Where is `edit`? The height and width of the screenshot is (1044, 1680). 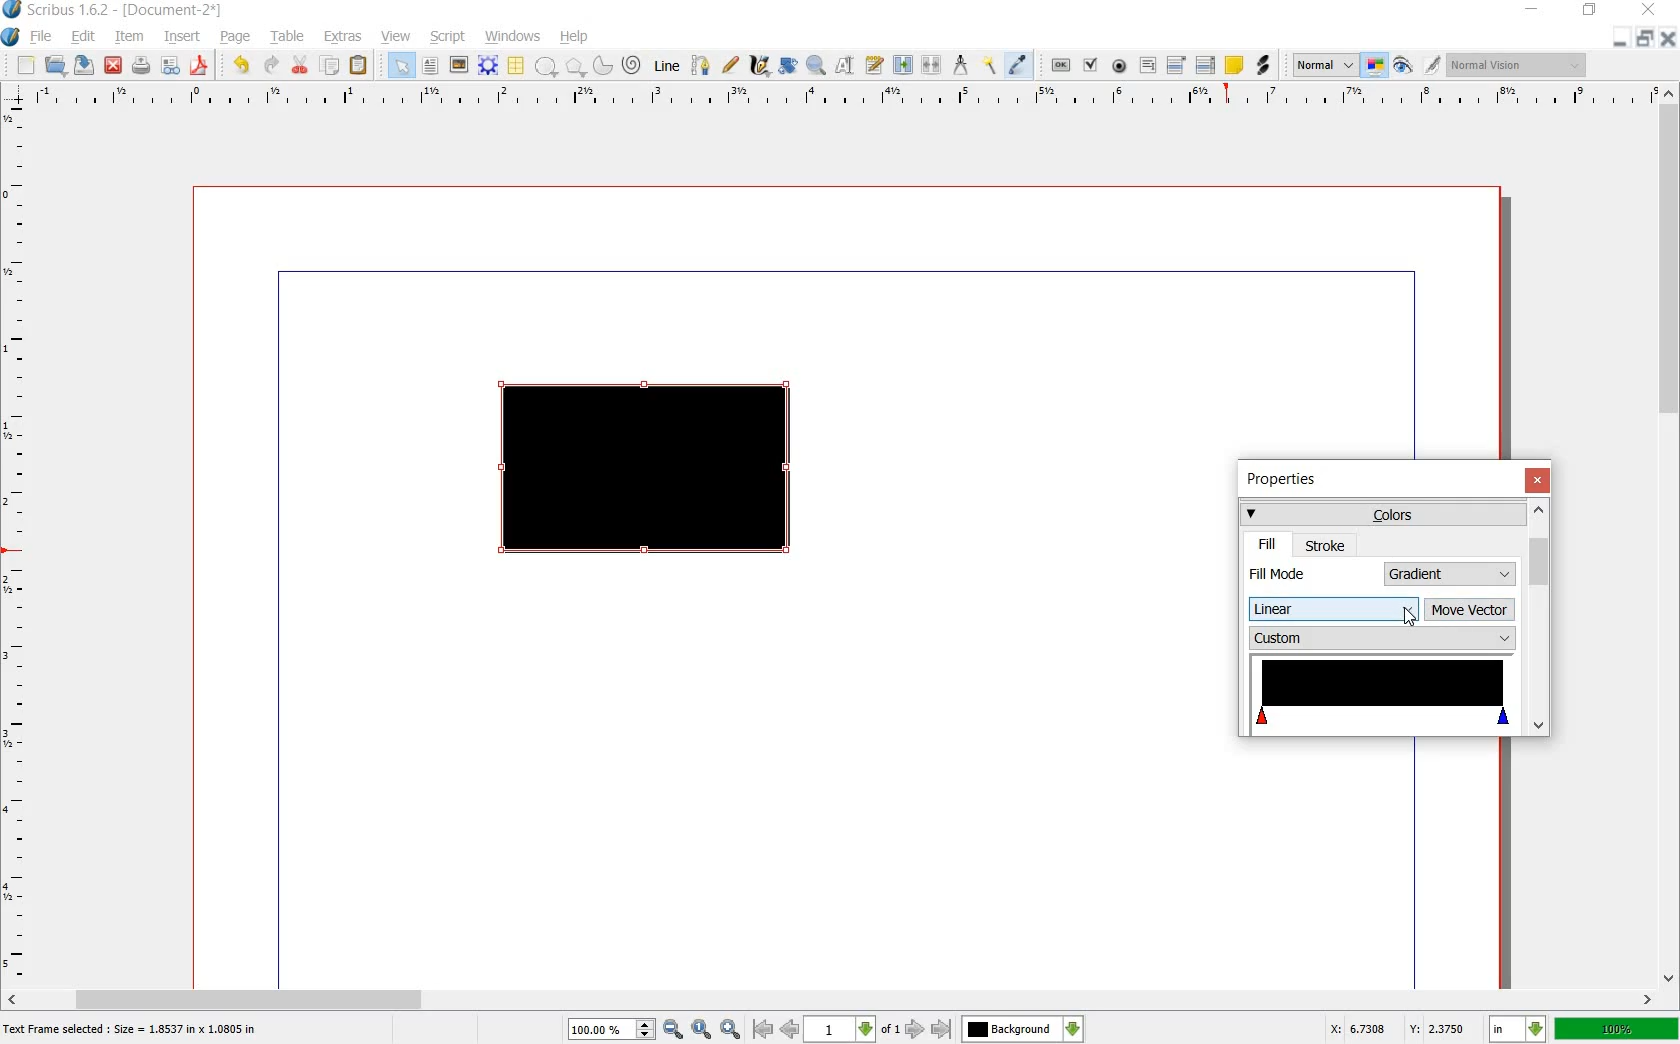
edit is located at coordinates (84, 37).